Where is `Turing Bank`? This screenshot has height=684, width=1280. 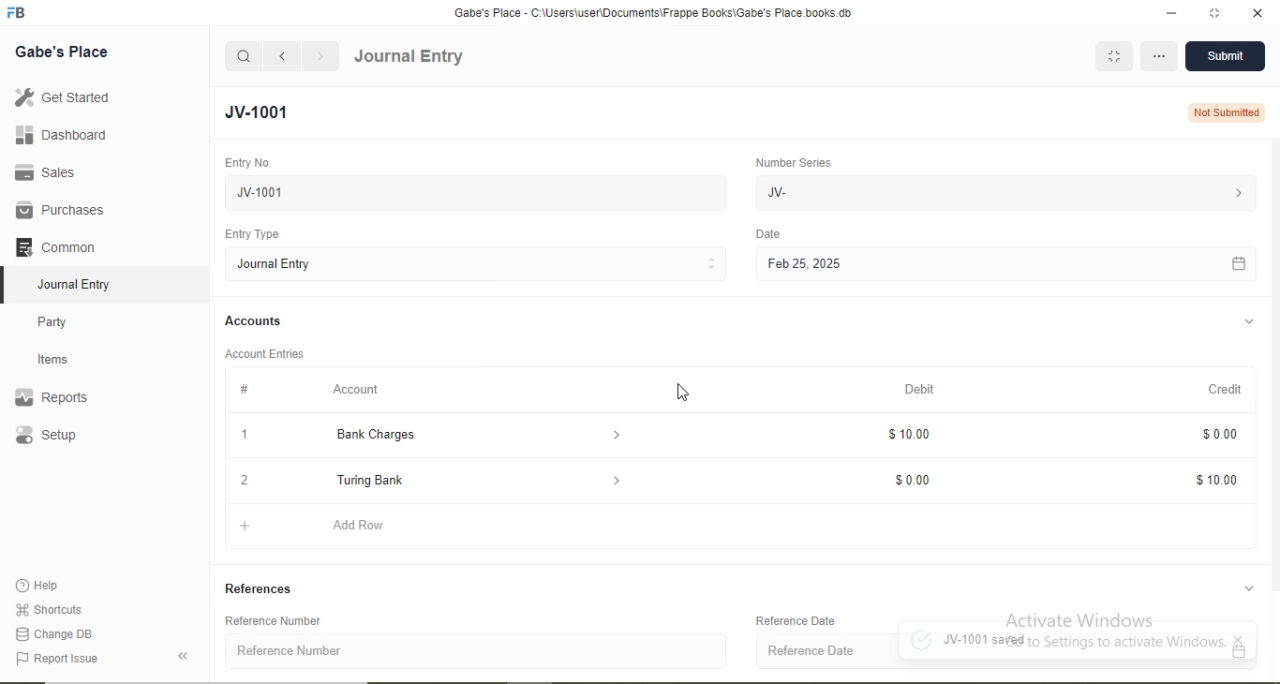
Turing Bank is located at coordinates (470, 481).